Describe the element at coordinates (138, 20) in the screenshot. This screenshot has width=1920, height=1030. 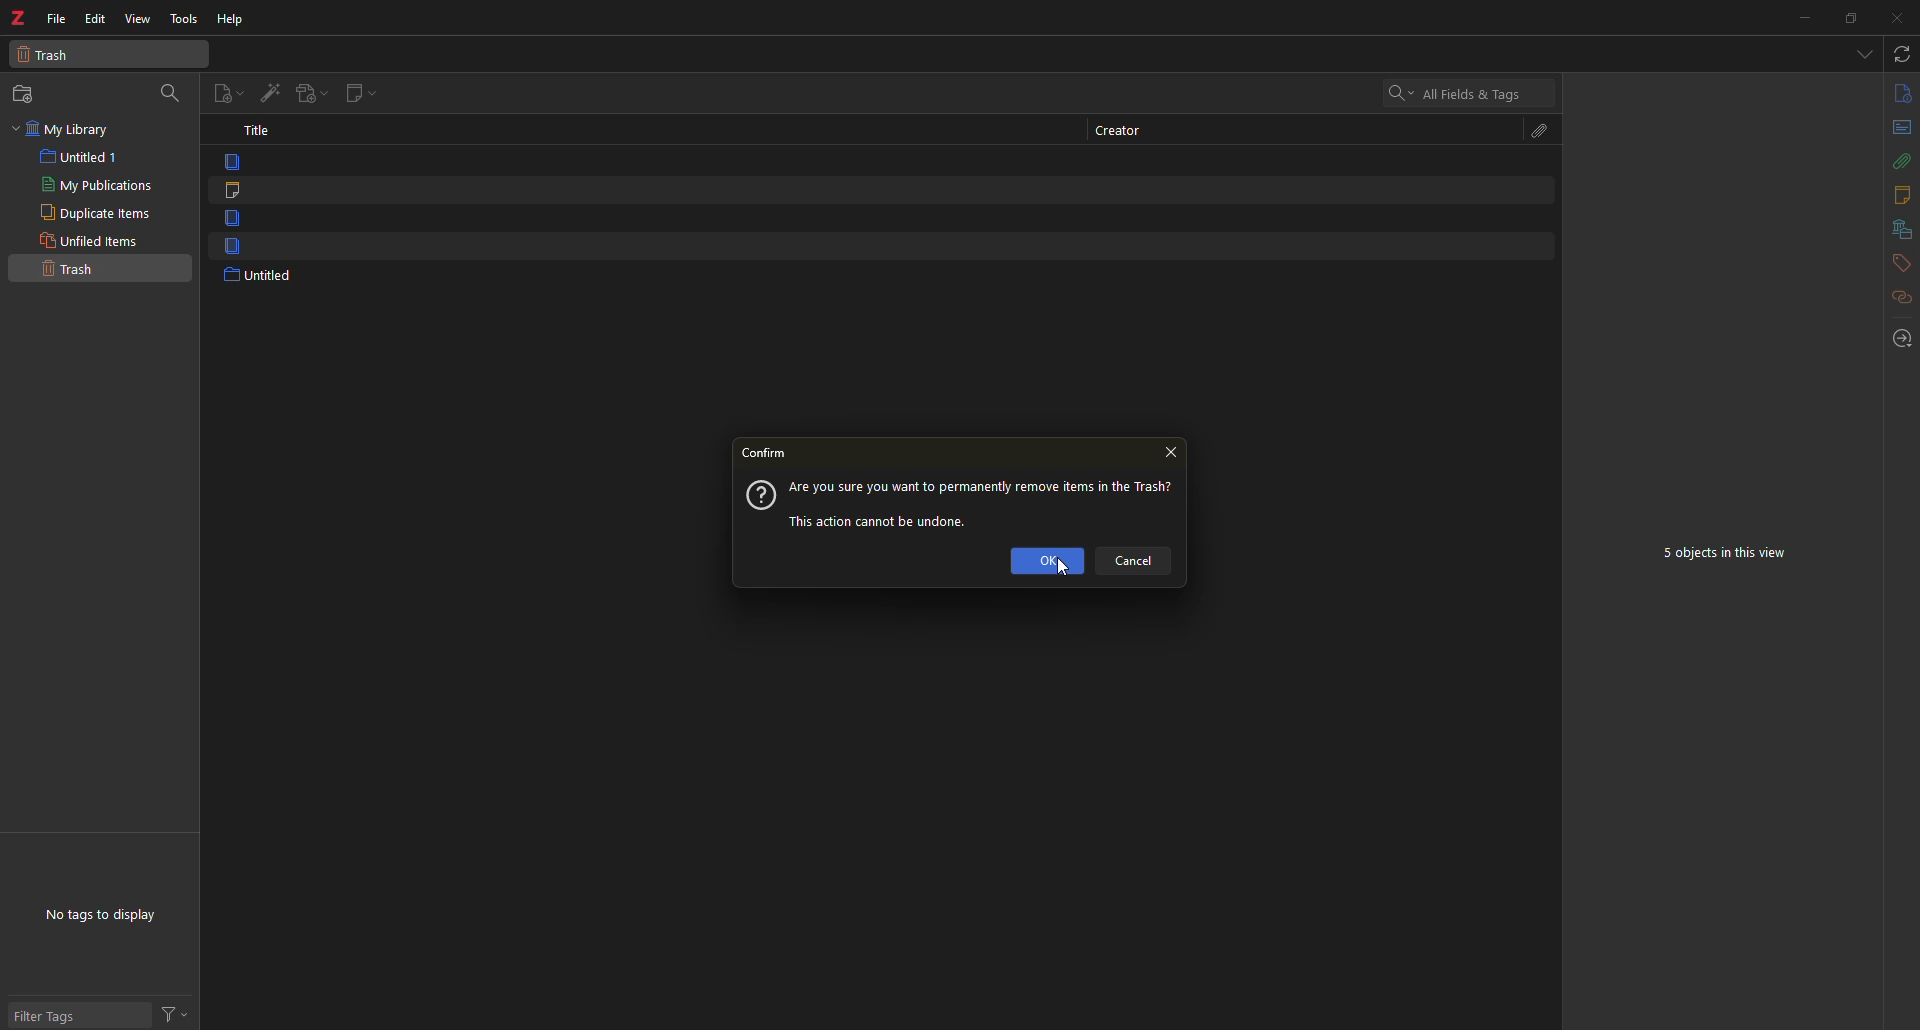
I see `view` at that location.